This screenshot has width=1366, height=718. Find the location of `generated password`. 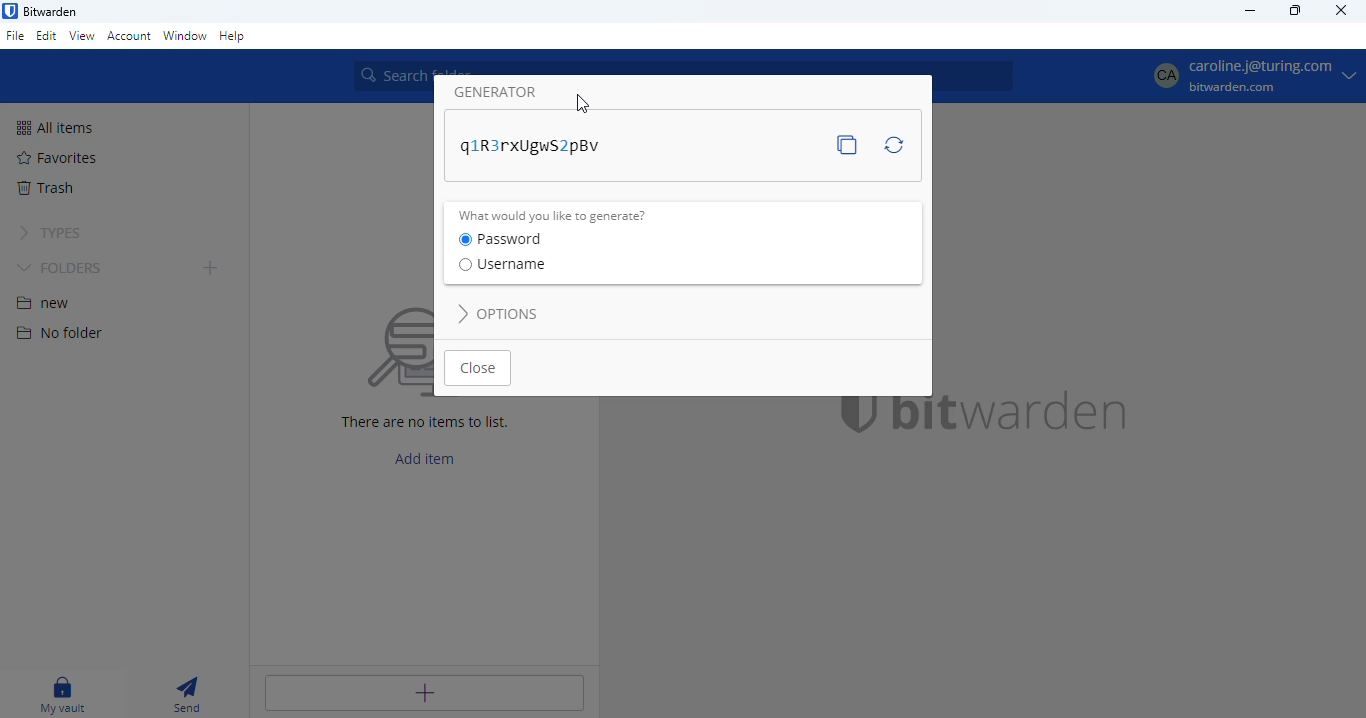

generated password is located at coordinates (532, 147).